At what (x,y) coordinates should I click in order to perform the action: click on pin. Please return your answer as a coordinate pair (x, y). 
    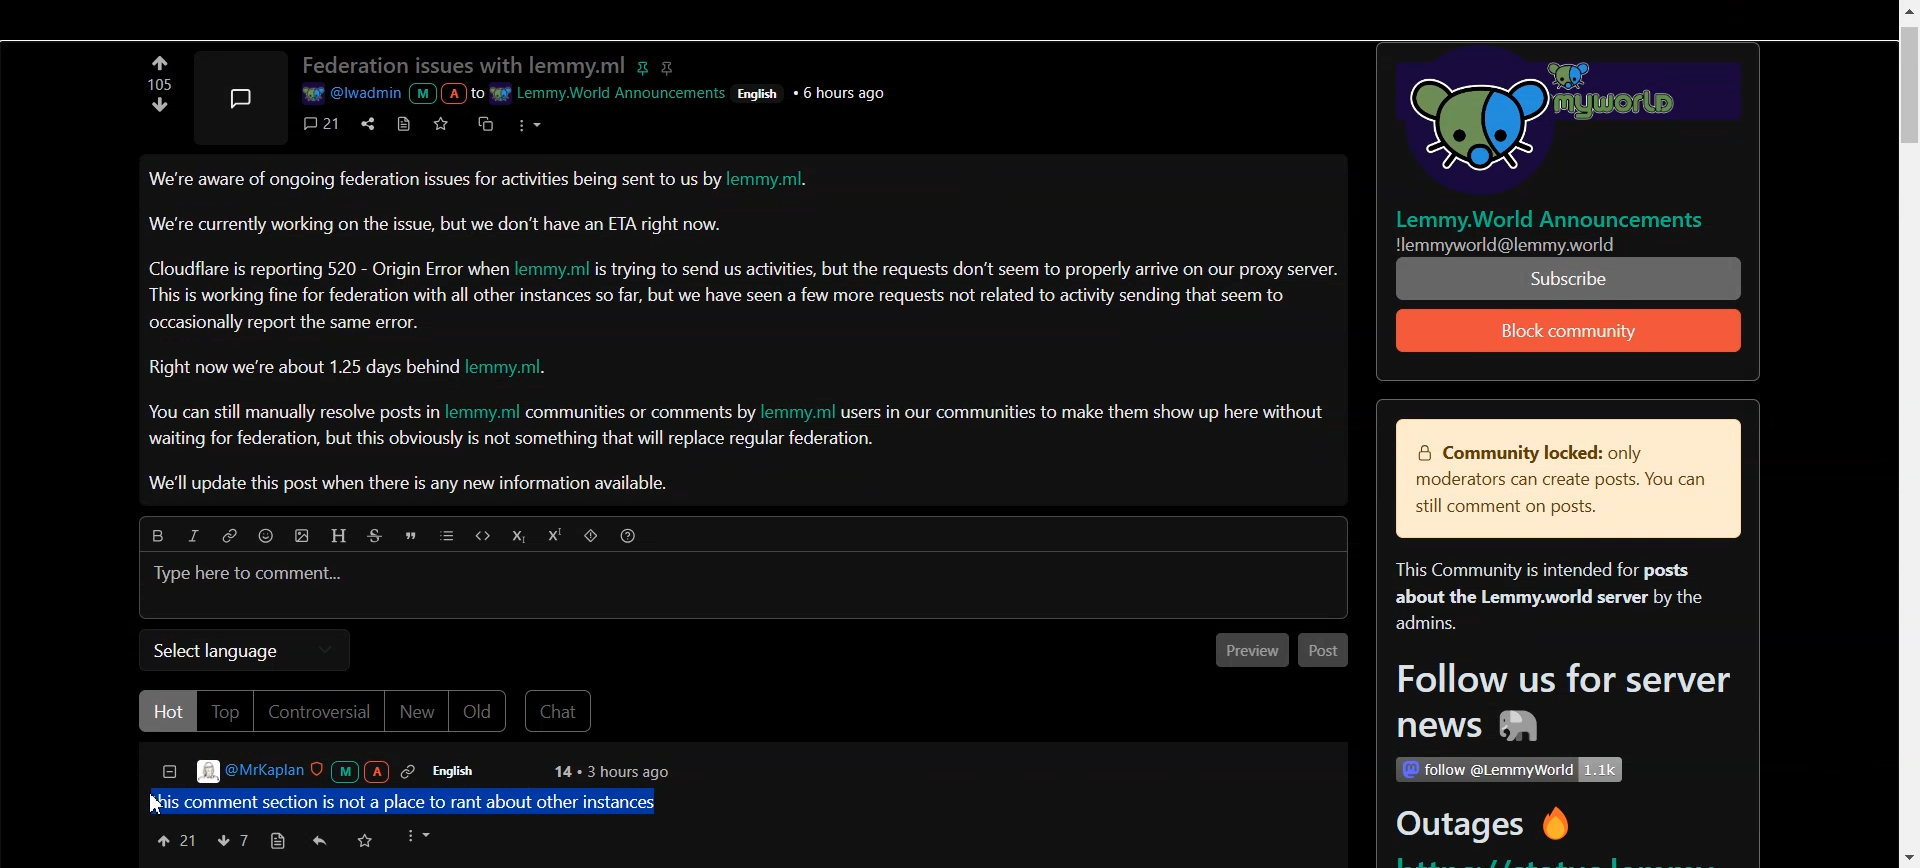
    Looking at the image, I should click on (646, 64).